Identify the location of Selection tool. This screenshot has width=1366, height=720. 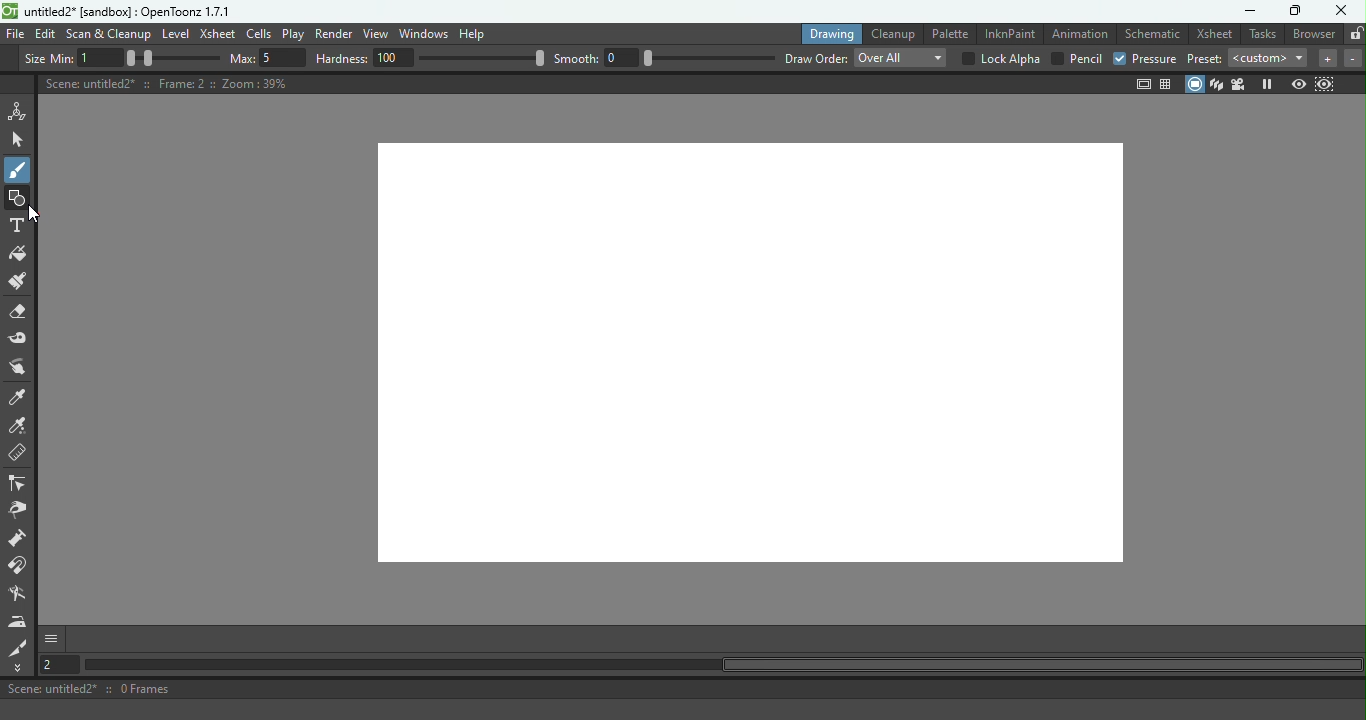
(20, 141).